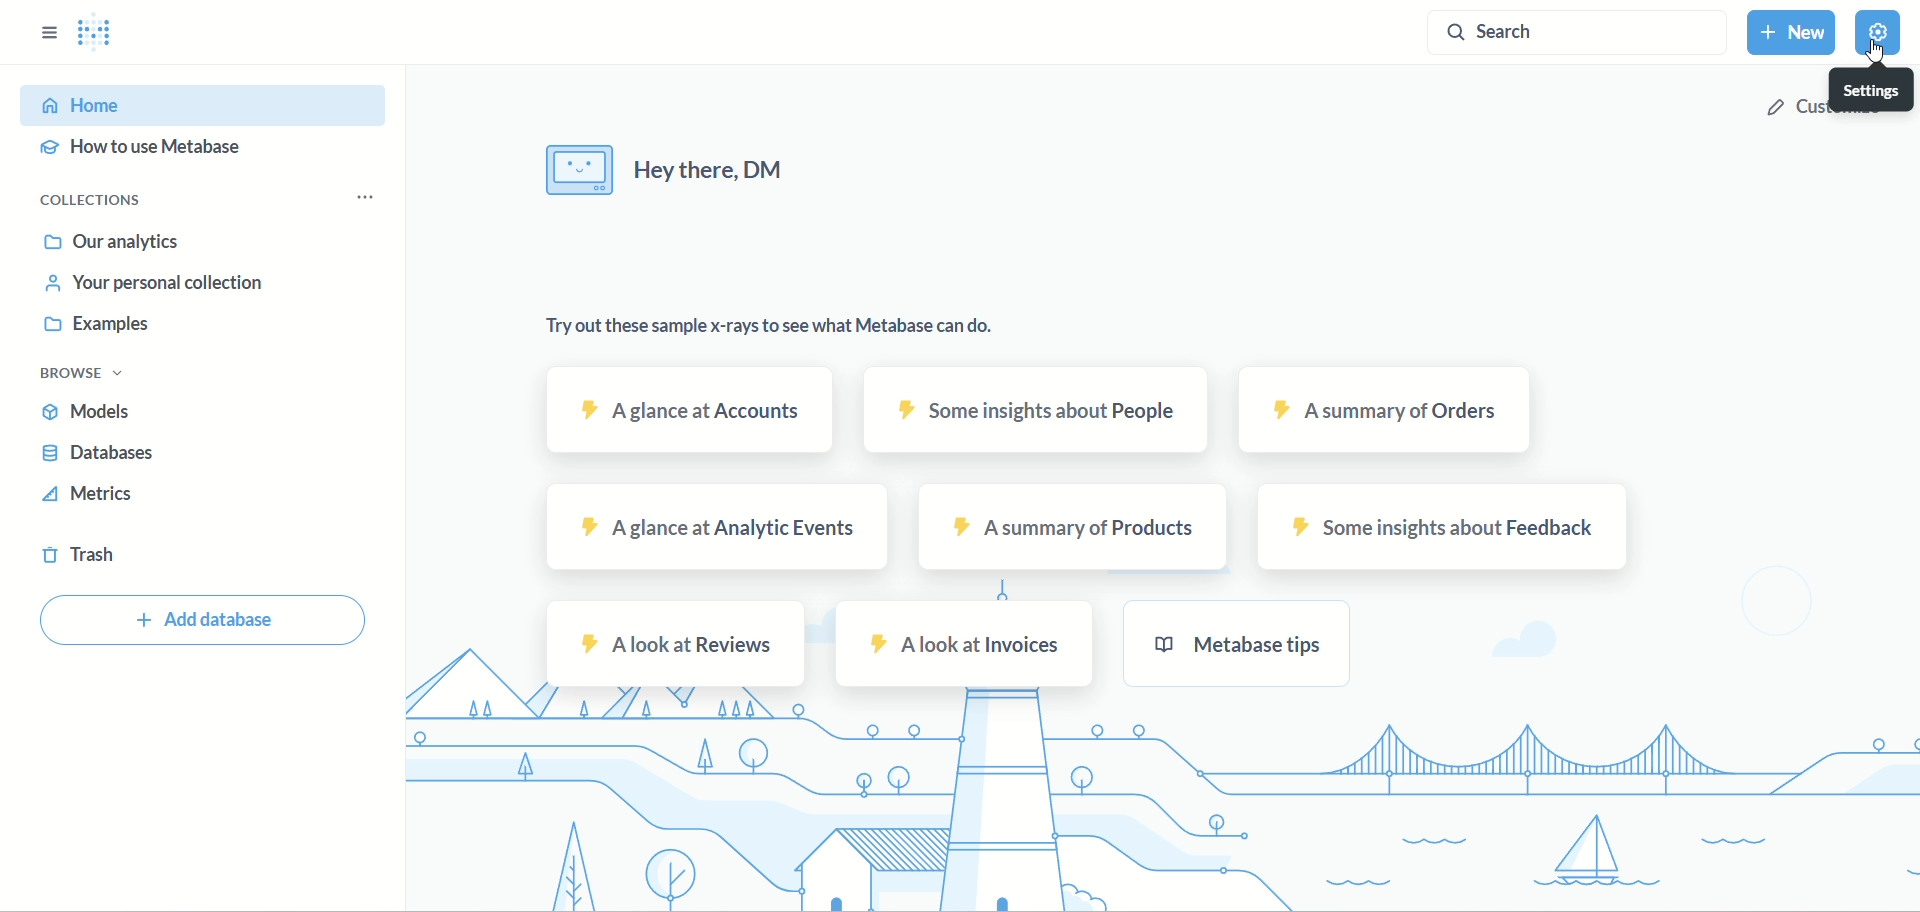 This screenshot has width=1920, height=912. Describe the element at coordinates (770, 329) in the screenshot. I see `text` at that location.